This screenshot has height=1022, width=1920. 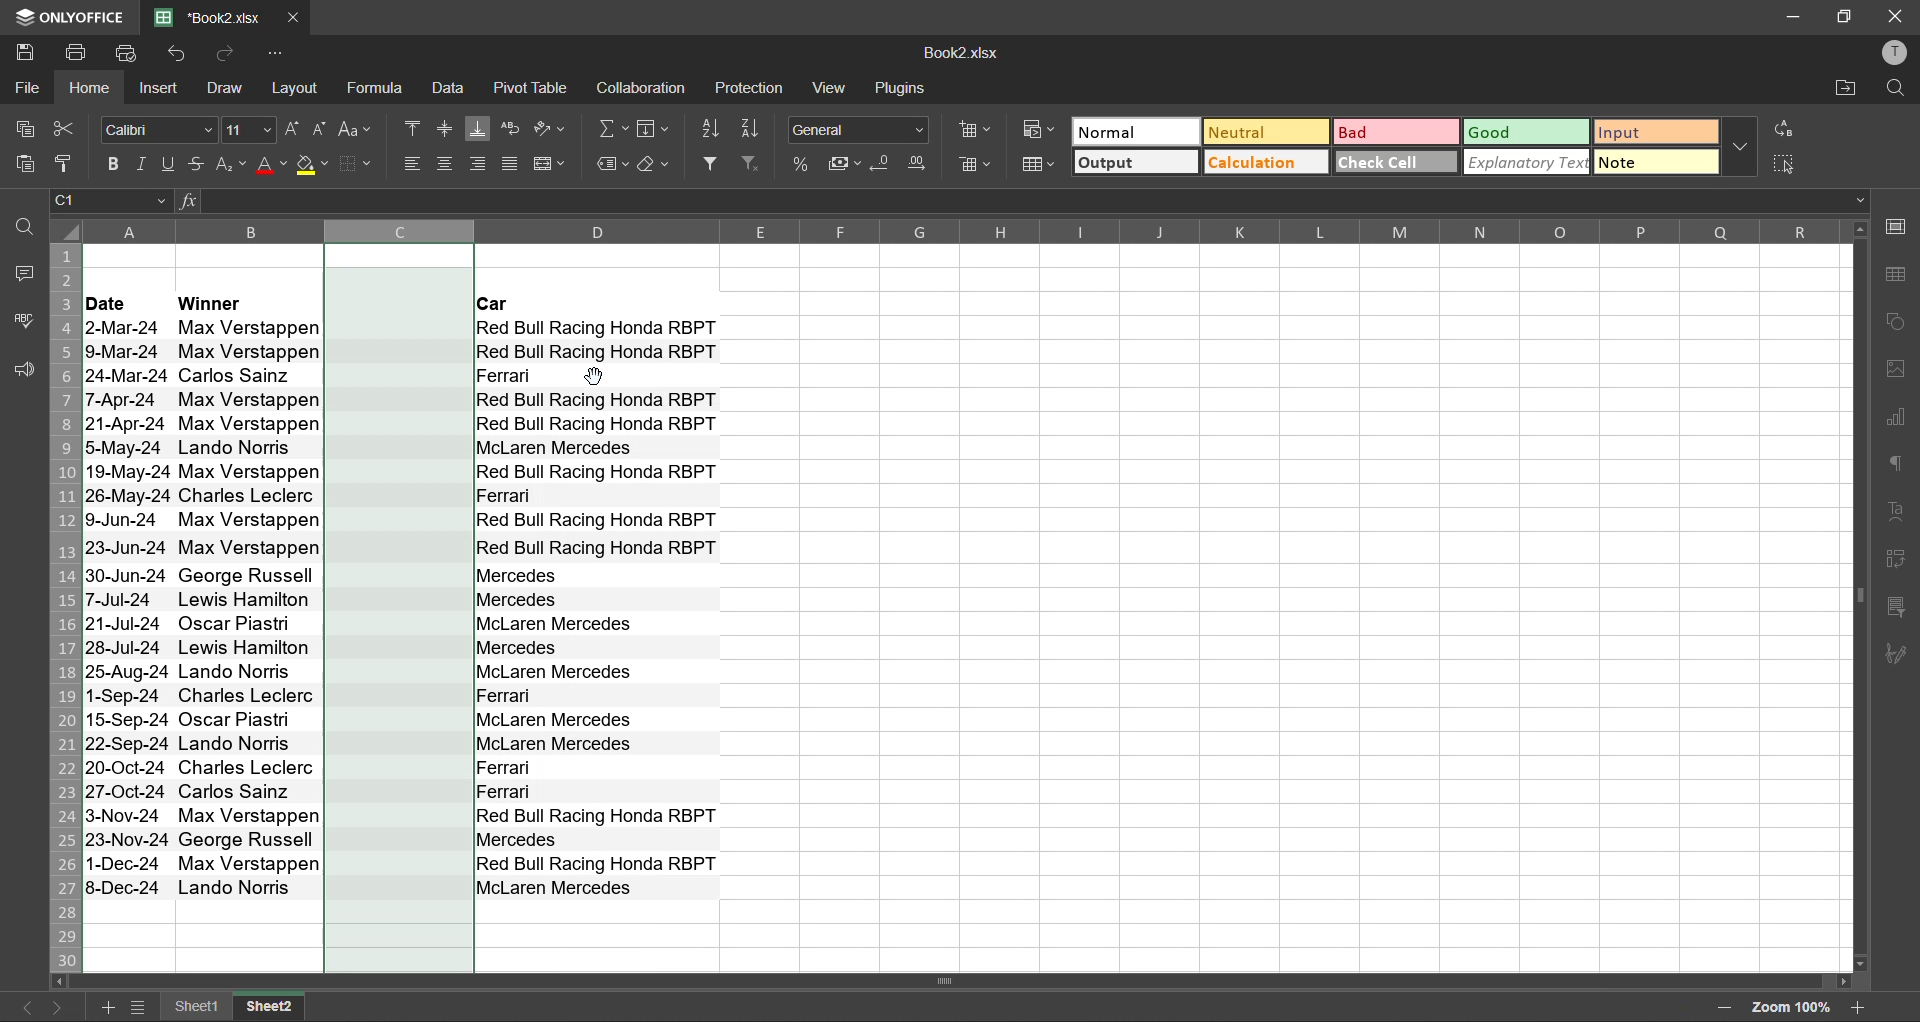 What do you see at coordinates (1038, 167) in the screenshot?
I see `format as table` at bounding box center [1038, 167].